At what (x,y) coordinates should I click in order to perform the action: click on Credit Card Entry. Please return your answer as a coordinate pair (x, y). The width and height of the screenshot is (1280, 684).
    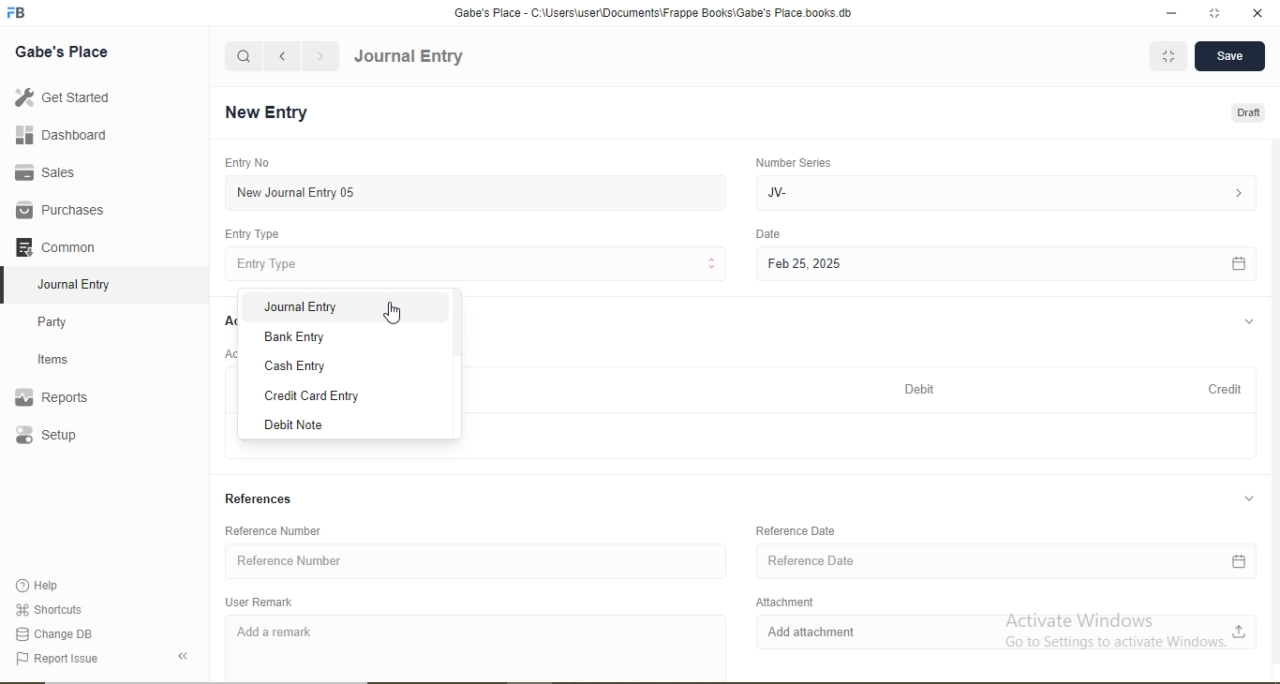
    Looking at the image, I should click on (340, 394).